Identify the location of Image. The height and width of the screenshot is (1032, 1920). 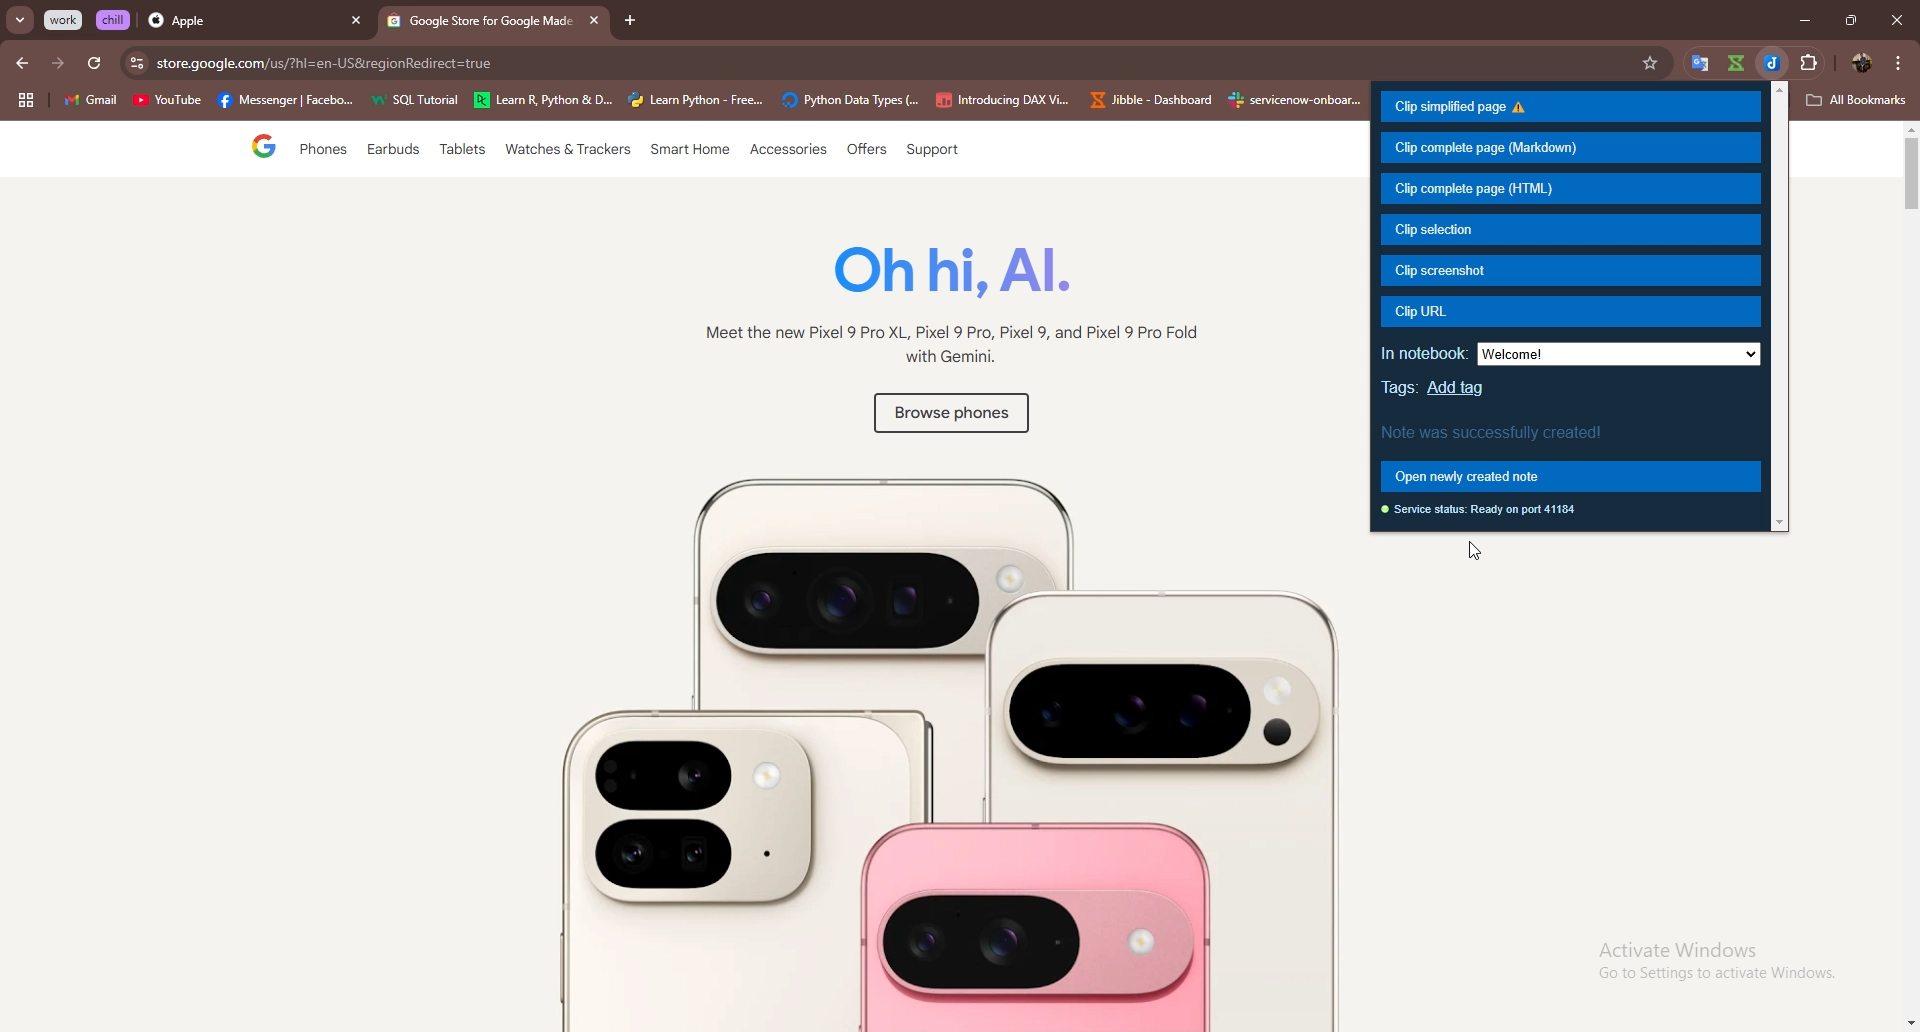
(894, 741).